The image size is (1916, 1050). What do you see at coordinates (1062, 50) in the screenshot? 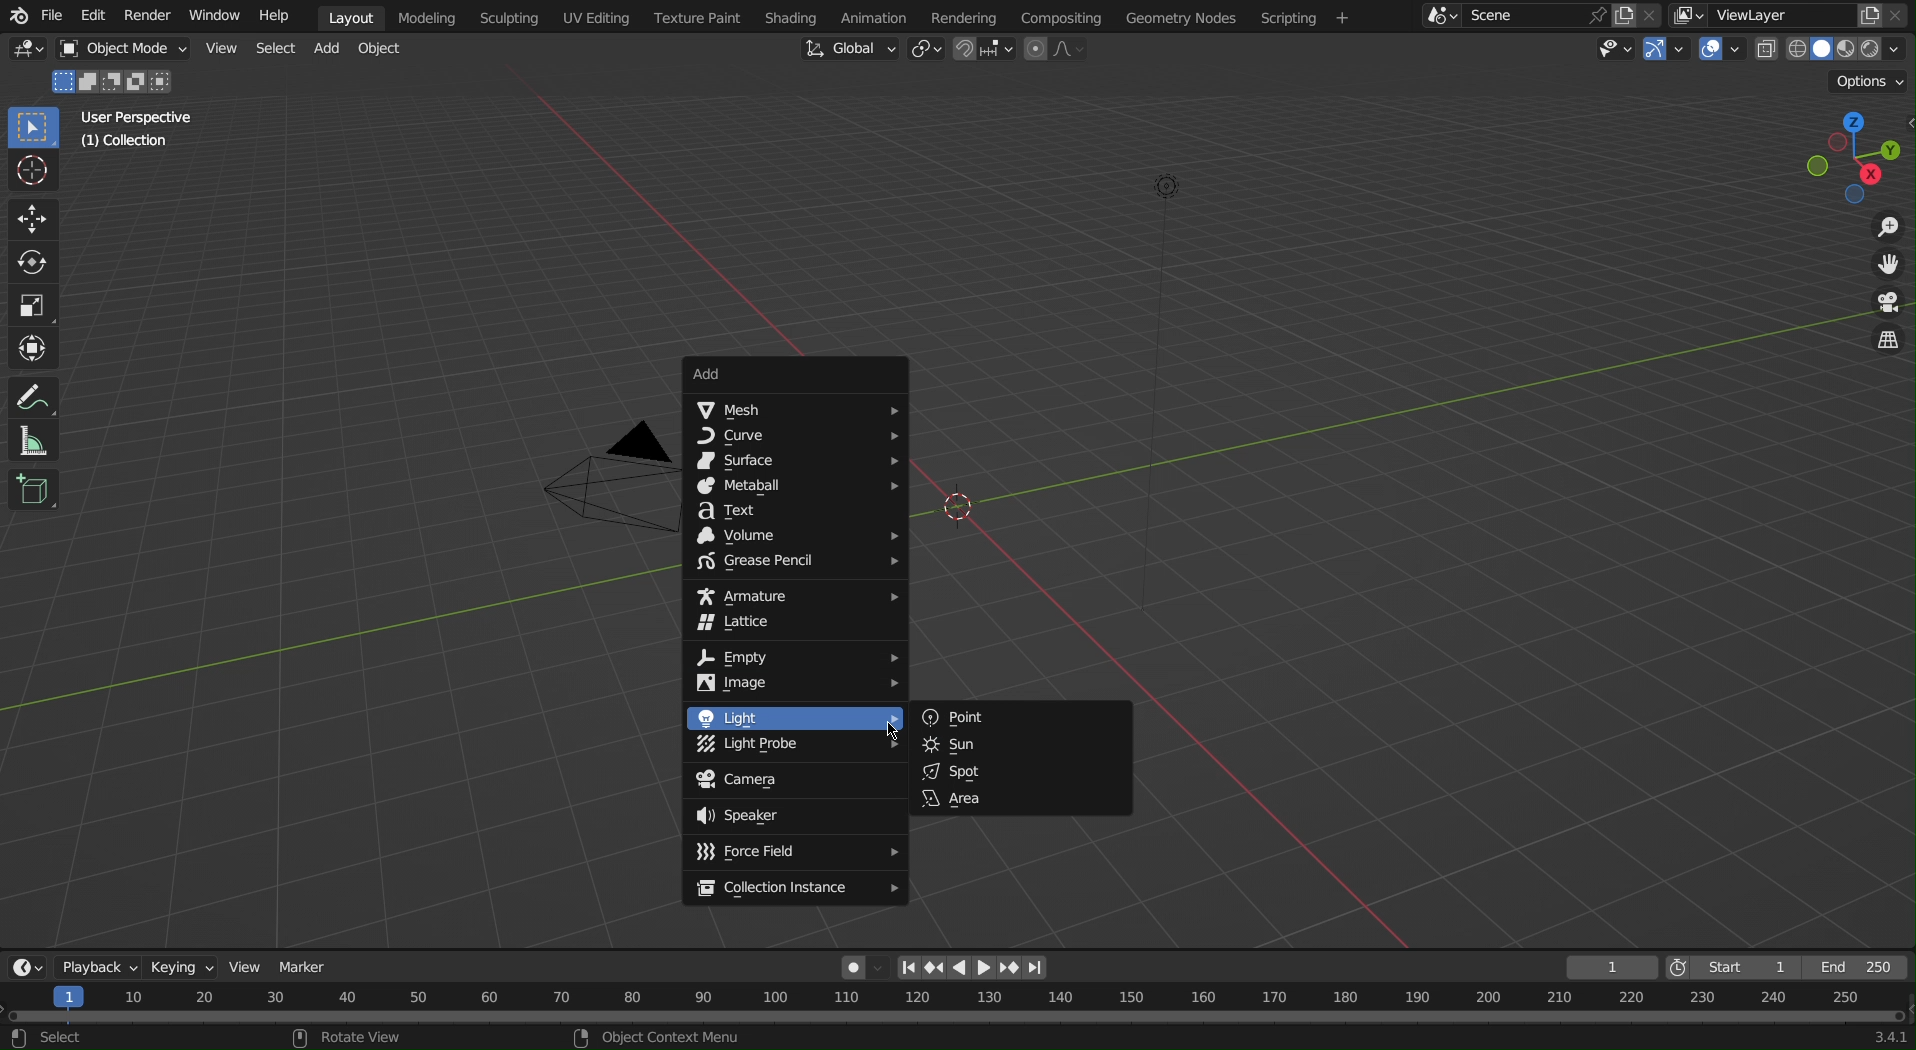
I see `Proportional Editing` at bounding box center [1062, 50].